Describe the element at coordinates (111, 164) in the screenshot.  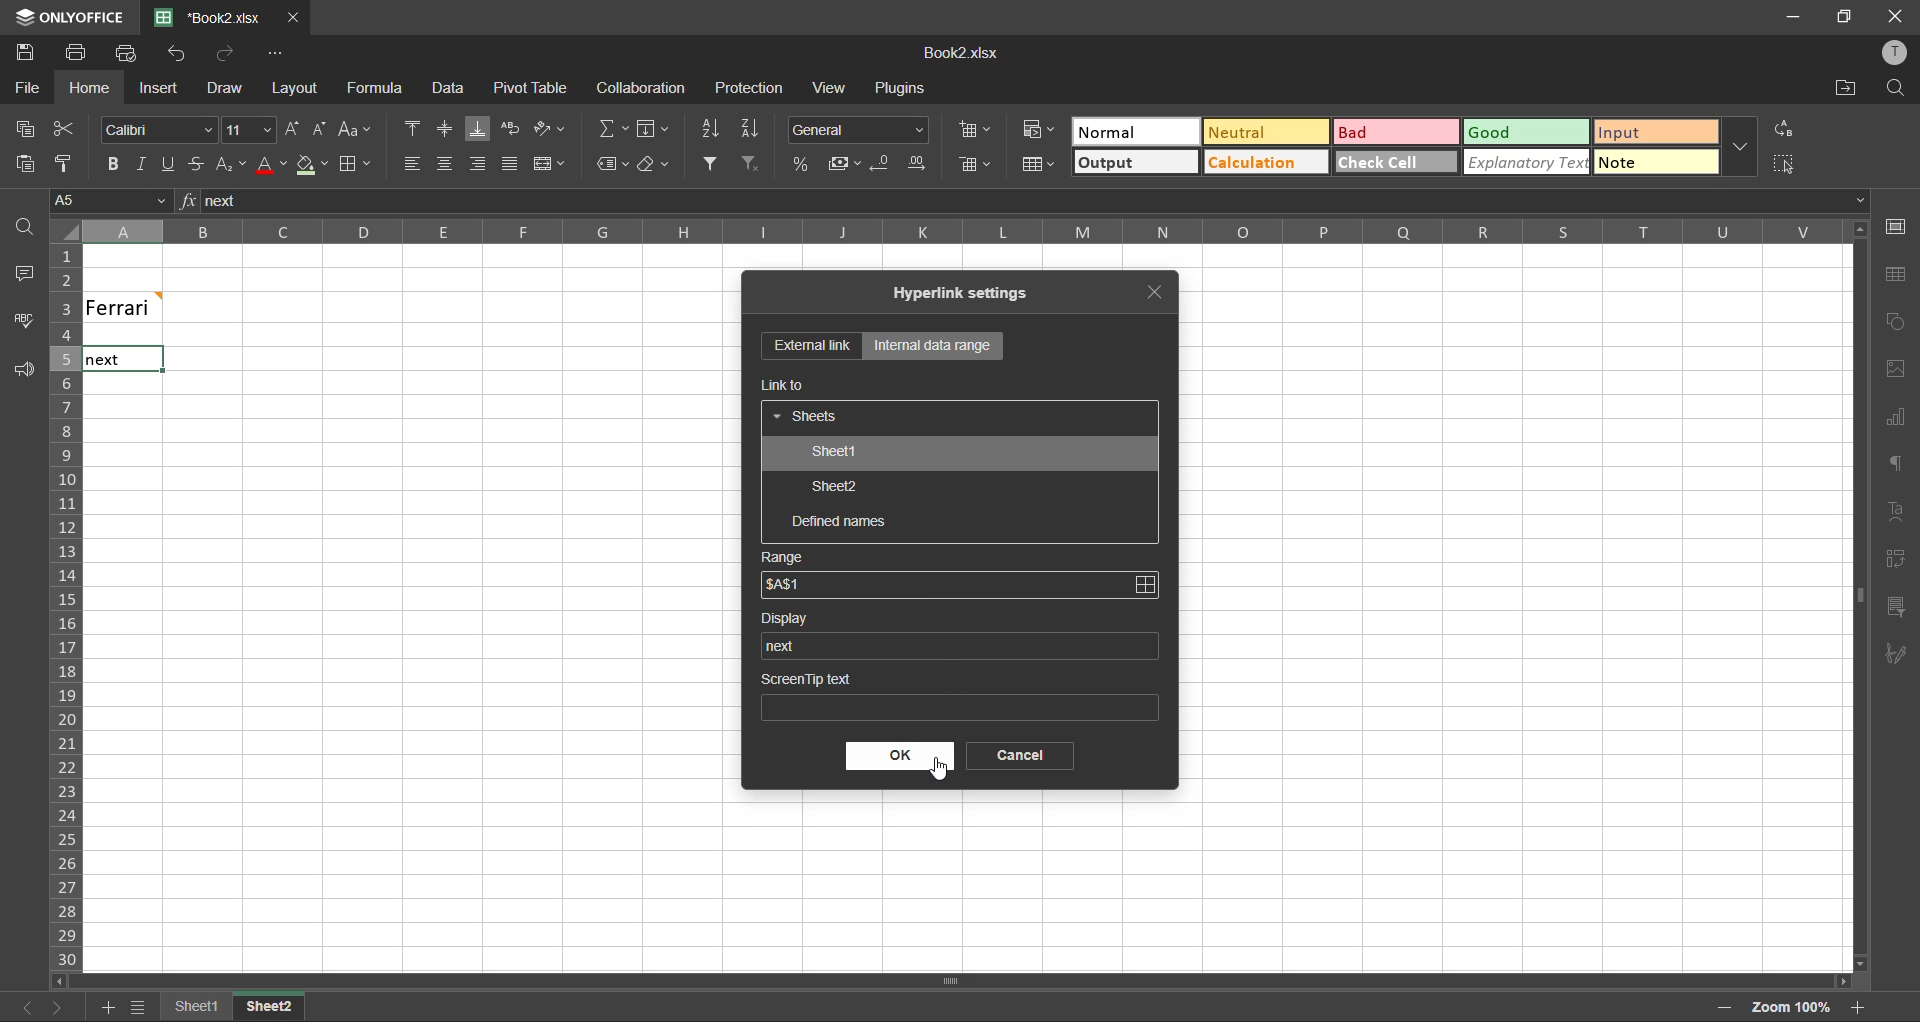
I see `bold` at that location.